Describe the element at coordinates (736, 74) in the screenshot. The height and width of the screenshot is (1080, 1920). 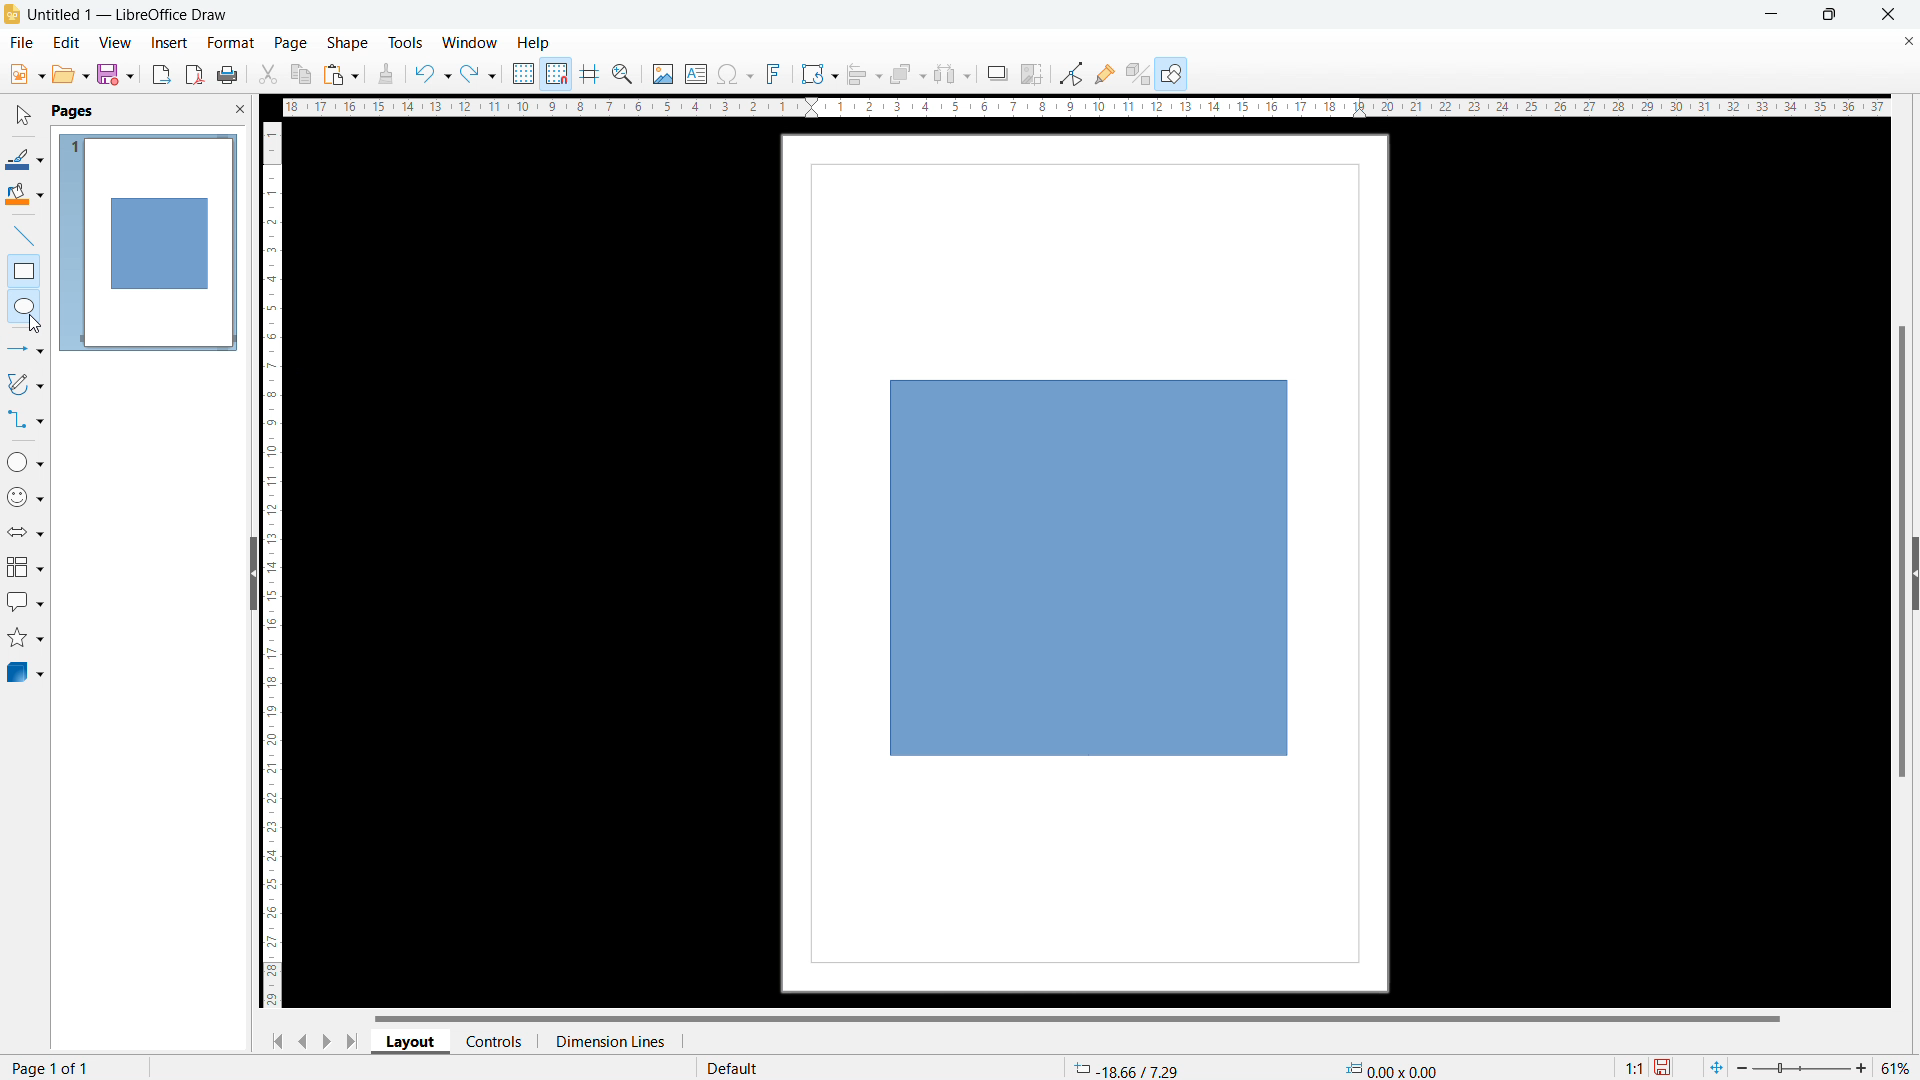
I see `insert special character` at that location.